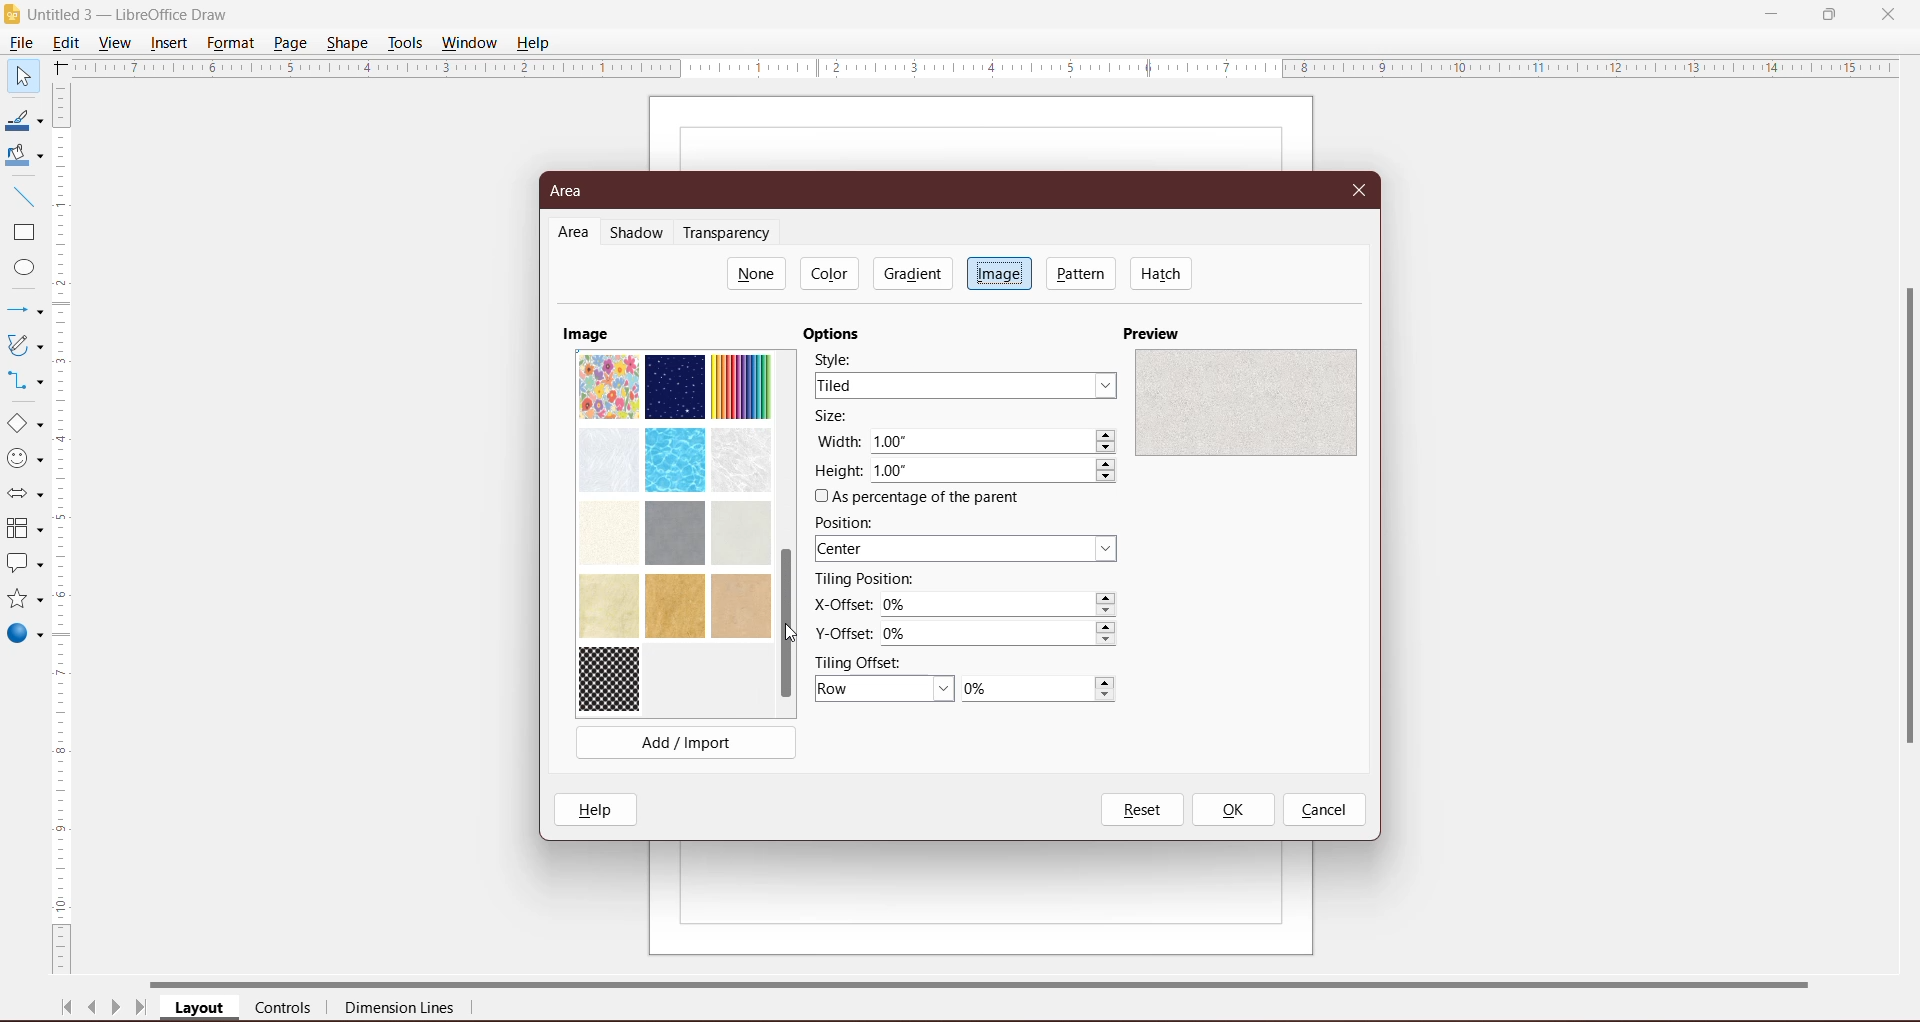 Image resolution: width=1920 pixels, height=1022 pixels. I want to click on Callout Shapes, so click(23, 565).